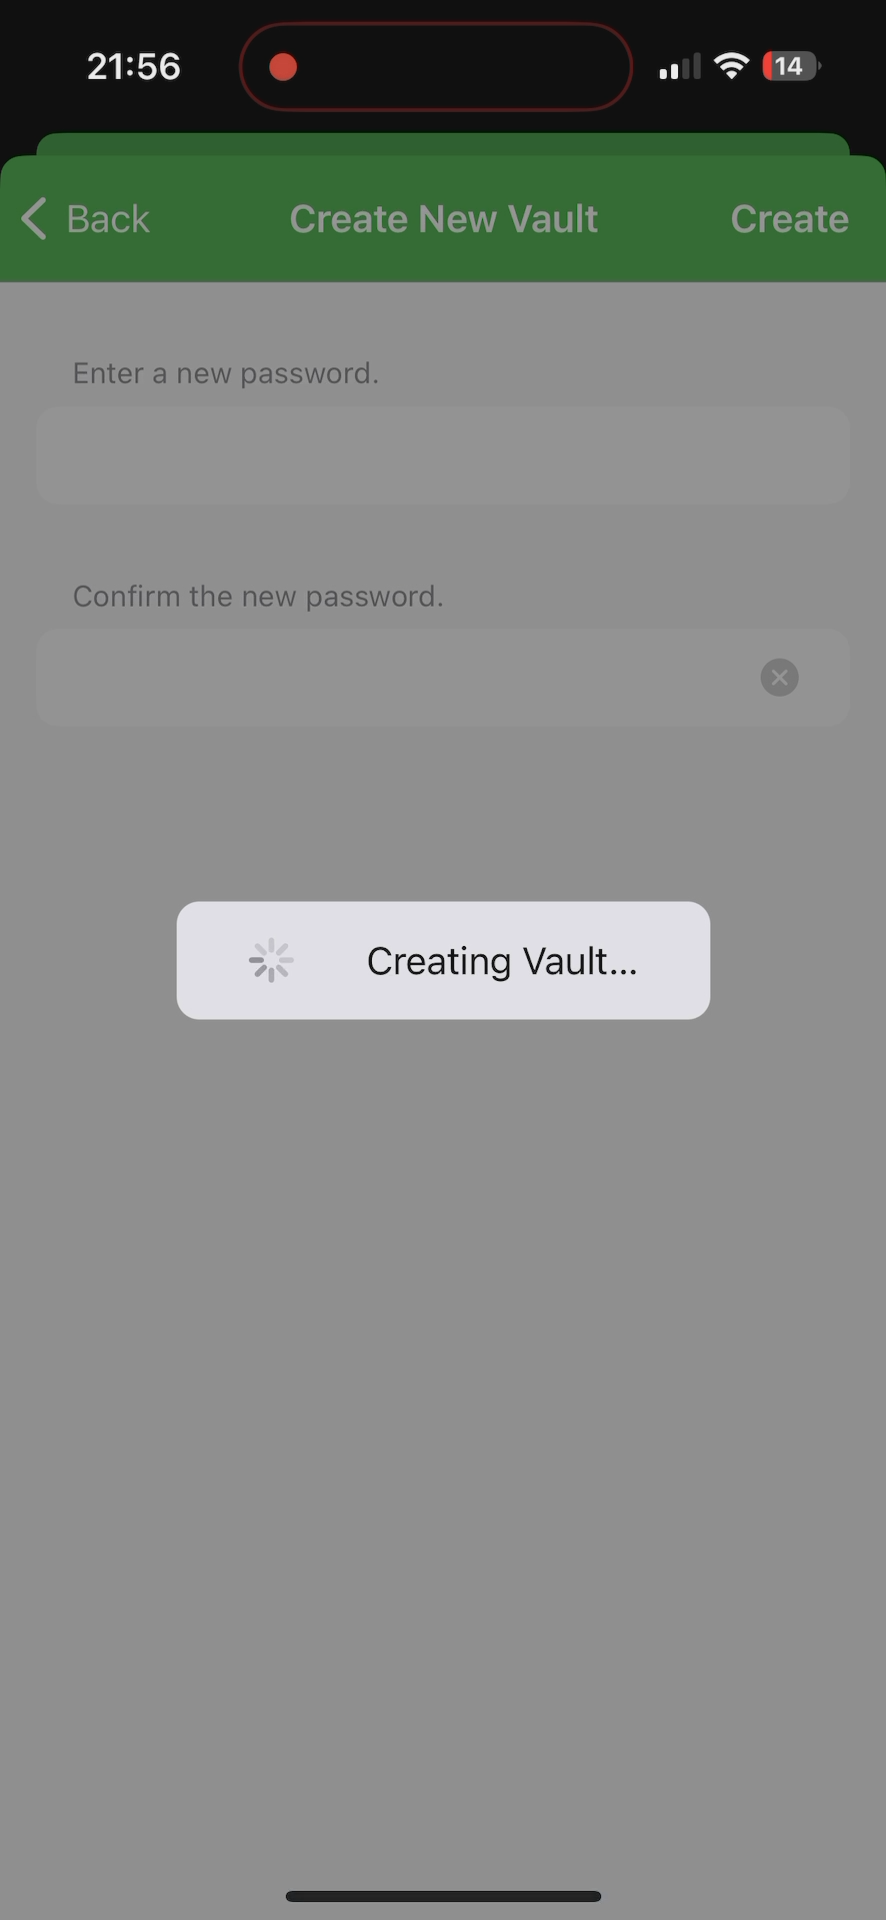 The height and width of the screenshot is (1920, 886). Describe the element at coordinates (791, 69) in the screenshot. I see `battery` at that location.